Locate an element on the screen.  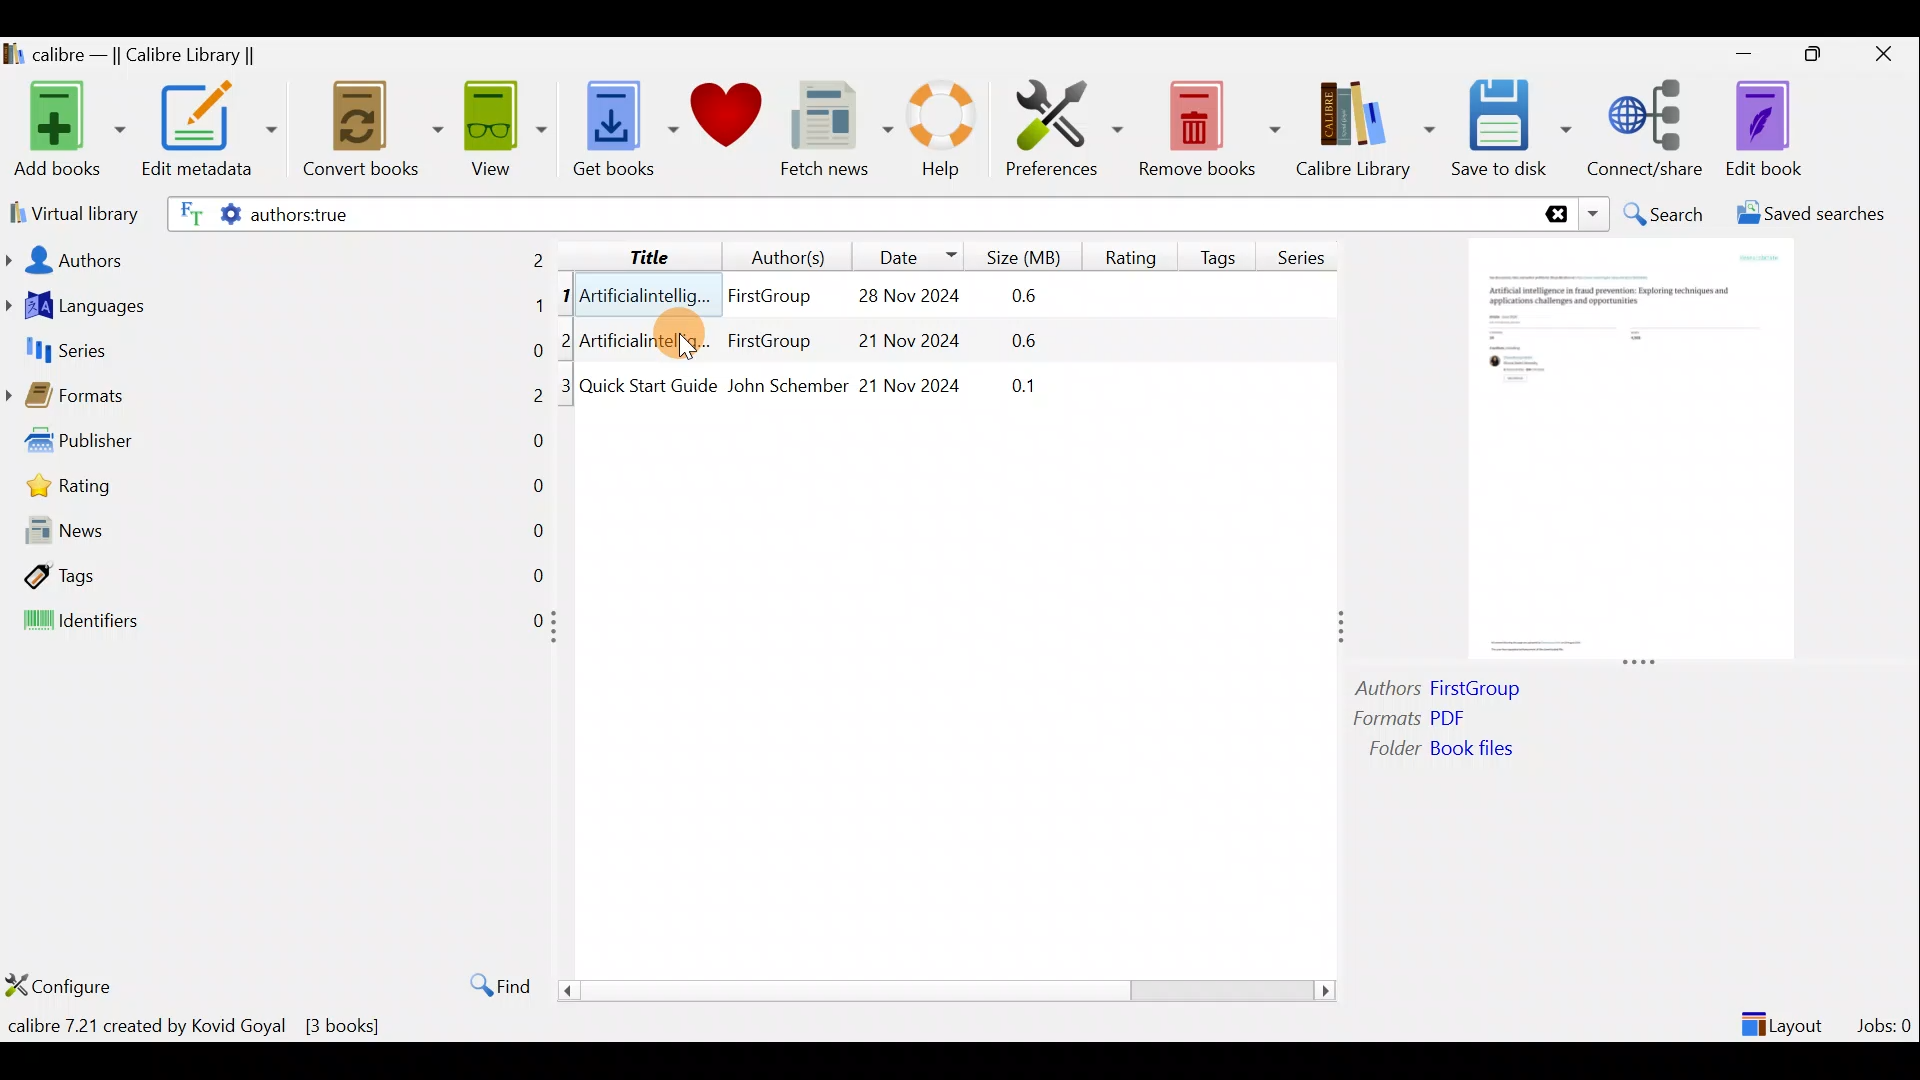
Authors: FirstGroup is located at coordinates (1444, 691).